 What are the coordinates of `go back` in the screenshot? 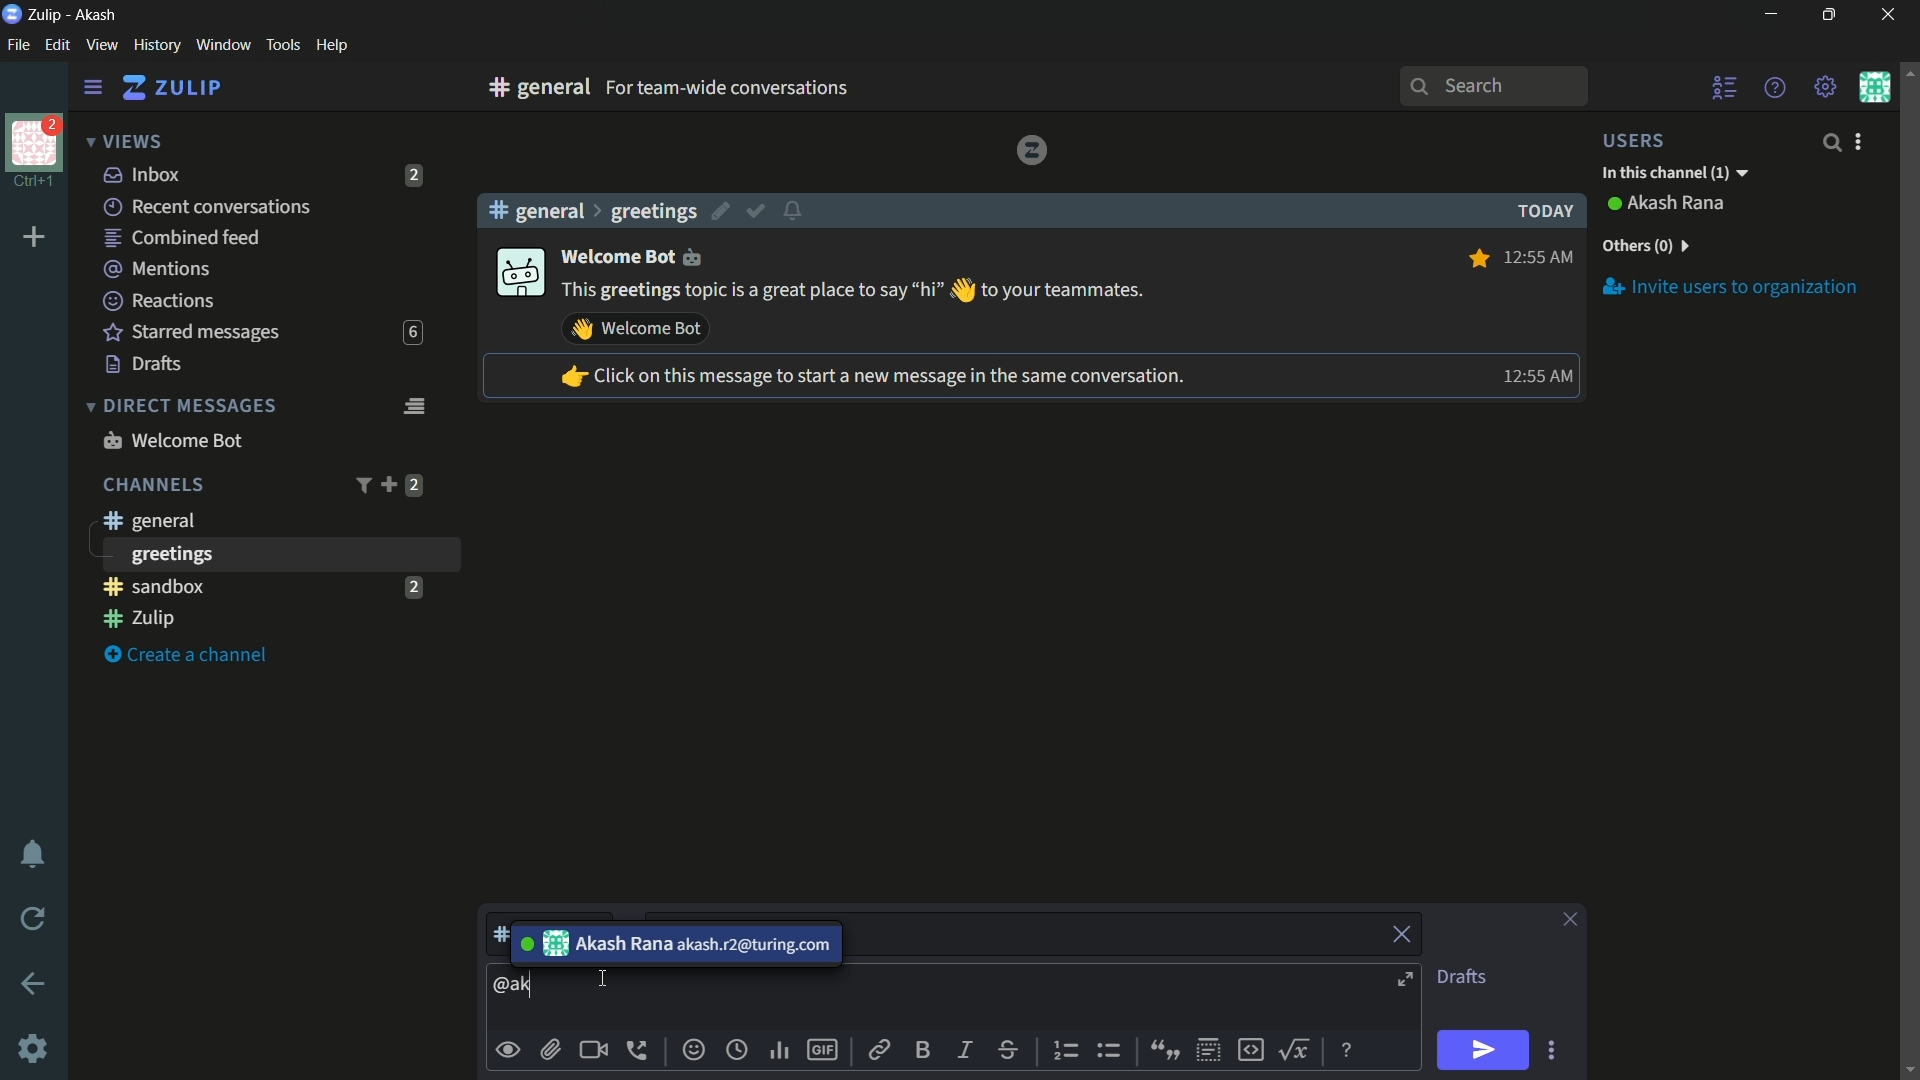 It's located at (34, 985).